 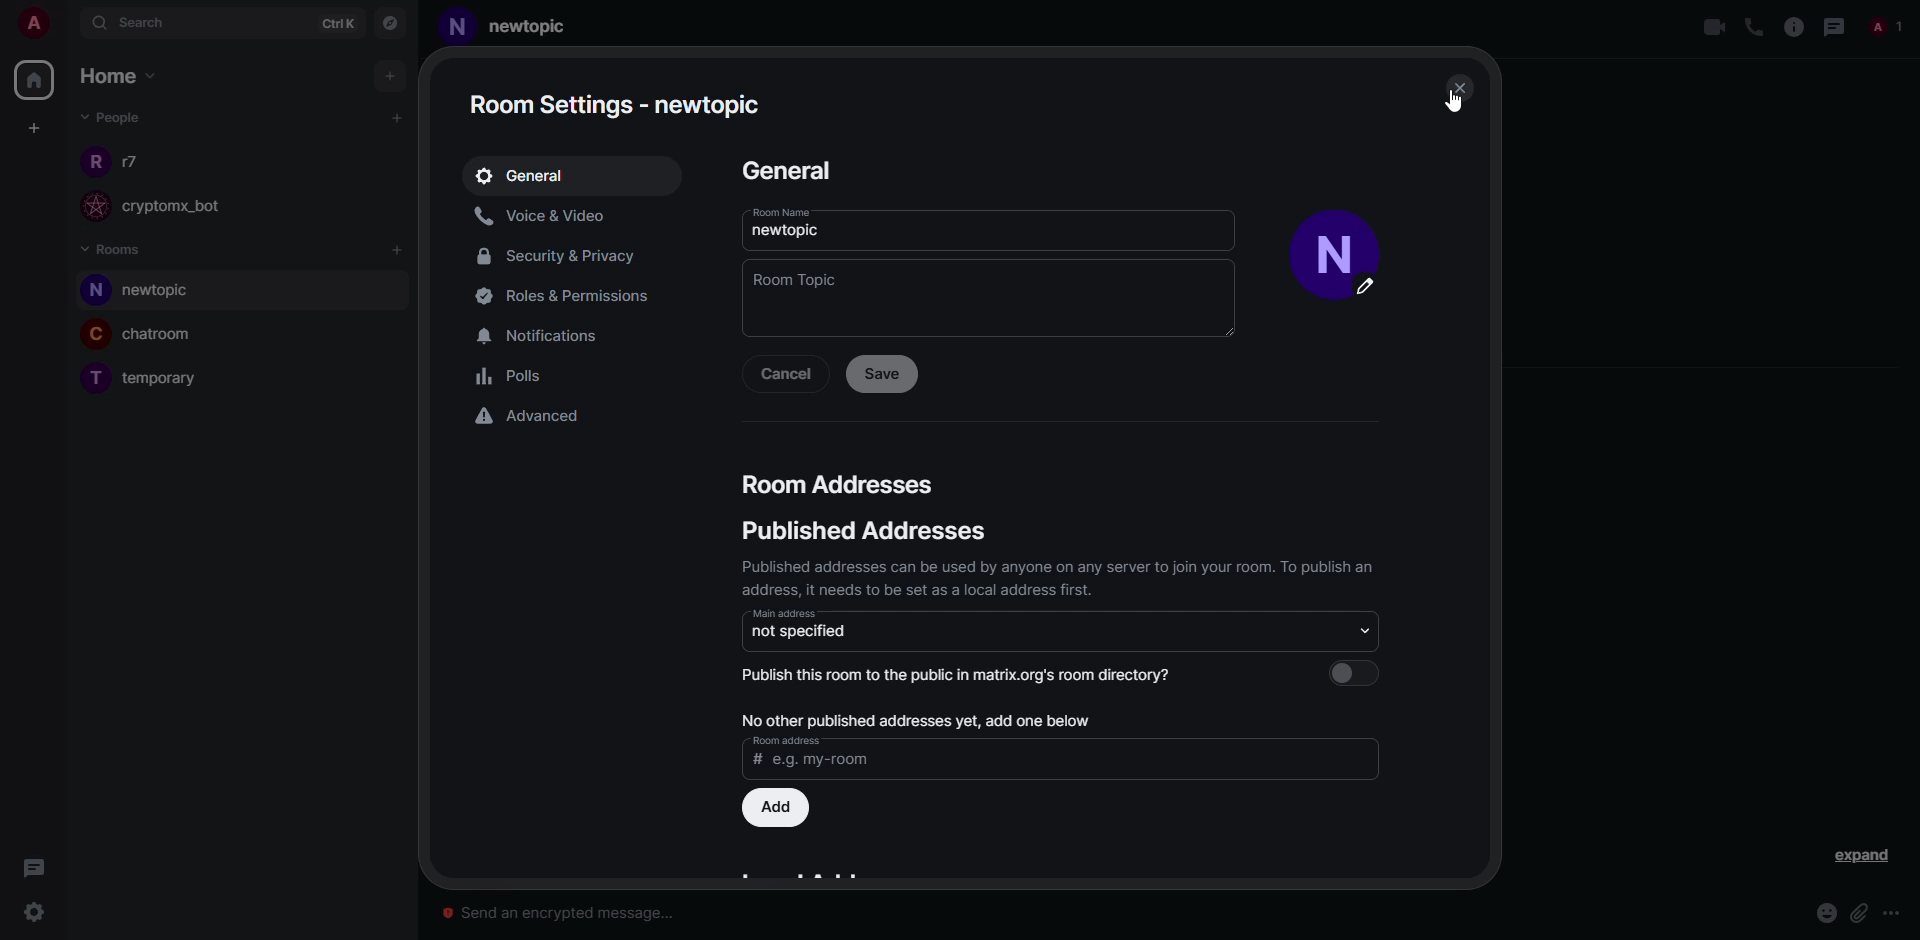 What do you see at coordinates (1889, 26) in the screenshot?
I see `people` at bounding box center [1889, 26].